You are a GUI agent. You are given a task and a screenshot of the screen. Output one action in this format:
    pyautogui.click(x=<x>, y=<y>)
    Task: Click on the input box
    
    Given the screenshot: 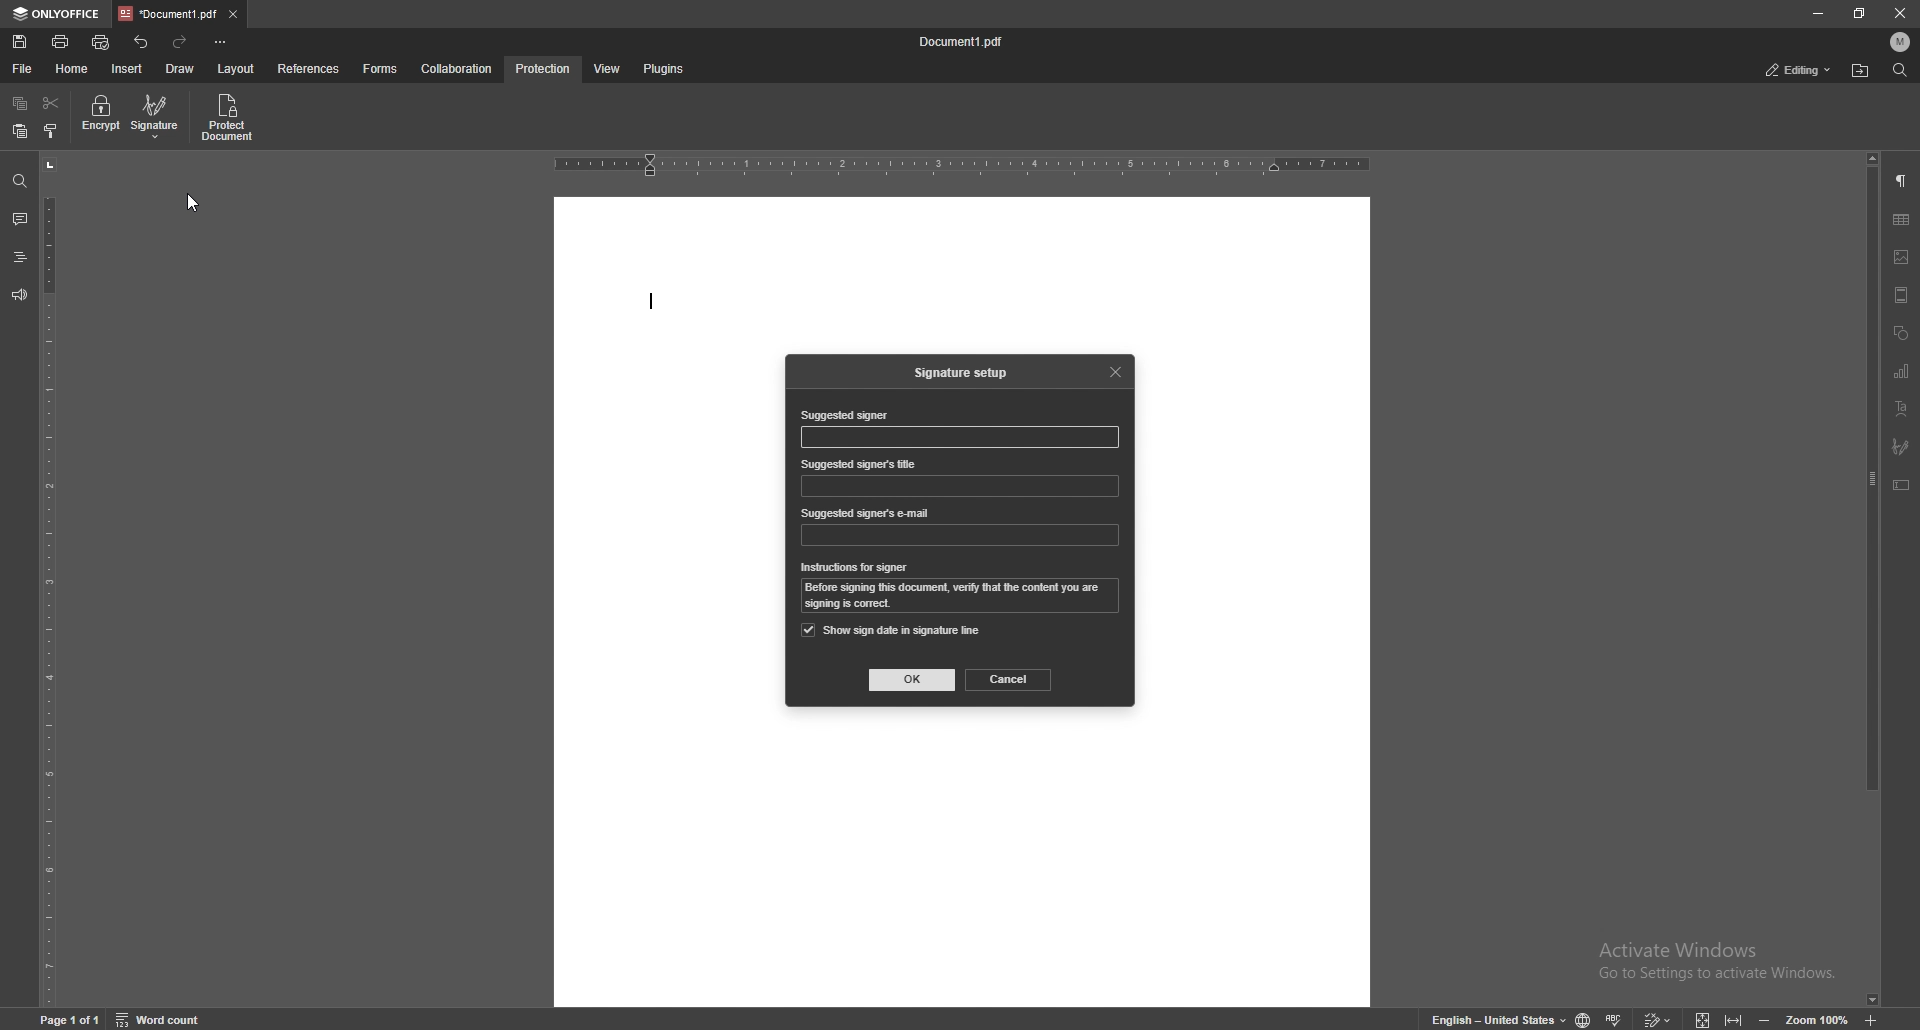 What is the action you would take?
    pyautogui.click(x=962, y=437)
    